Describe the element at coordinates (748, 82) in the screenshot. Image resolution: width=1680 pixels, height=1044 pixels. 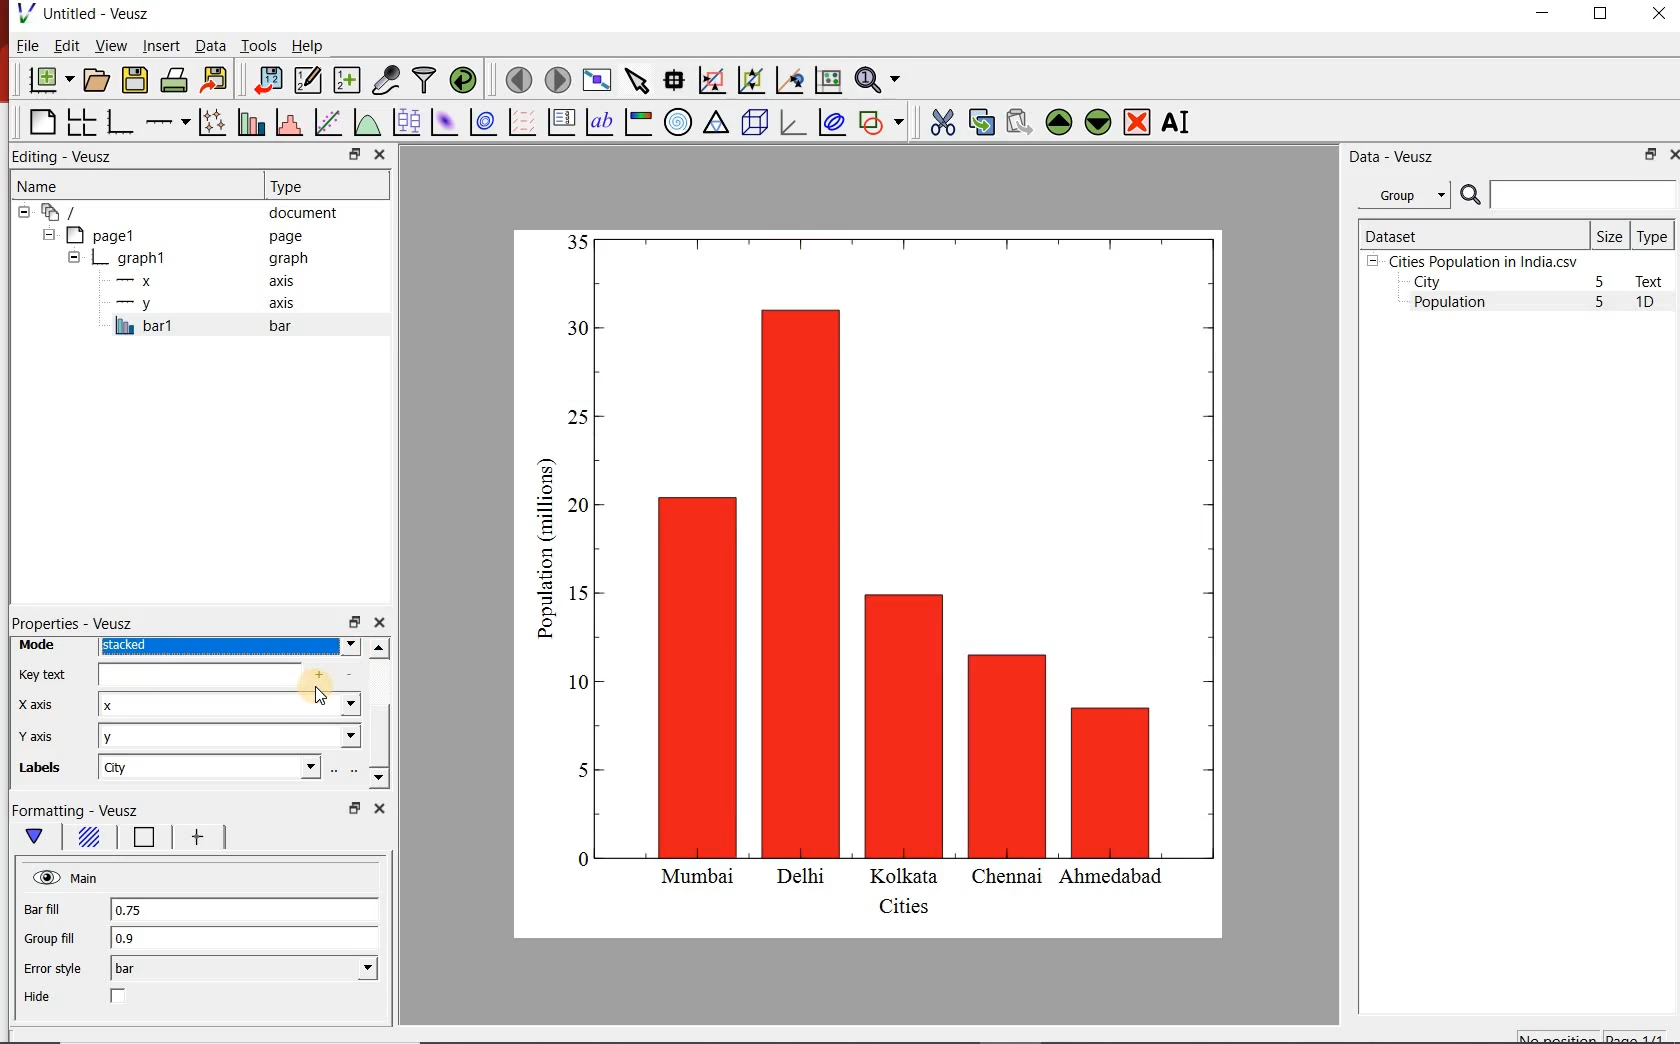
I see `click to zoom out of graph axes` at that location.